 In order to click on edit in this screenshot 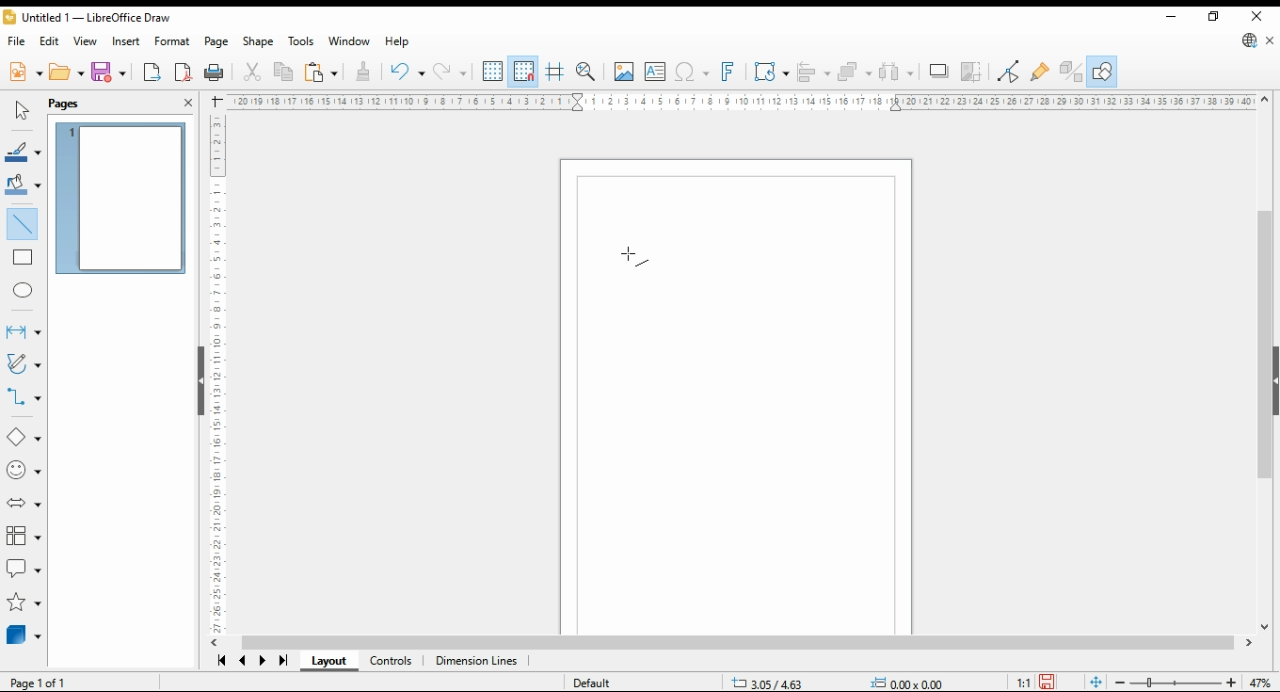, I will do `click(50, 40)`.